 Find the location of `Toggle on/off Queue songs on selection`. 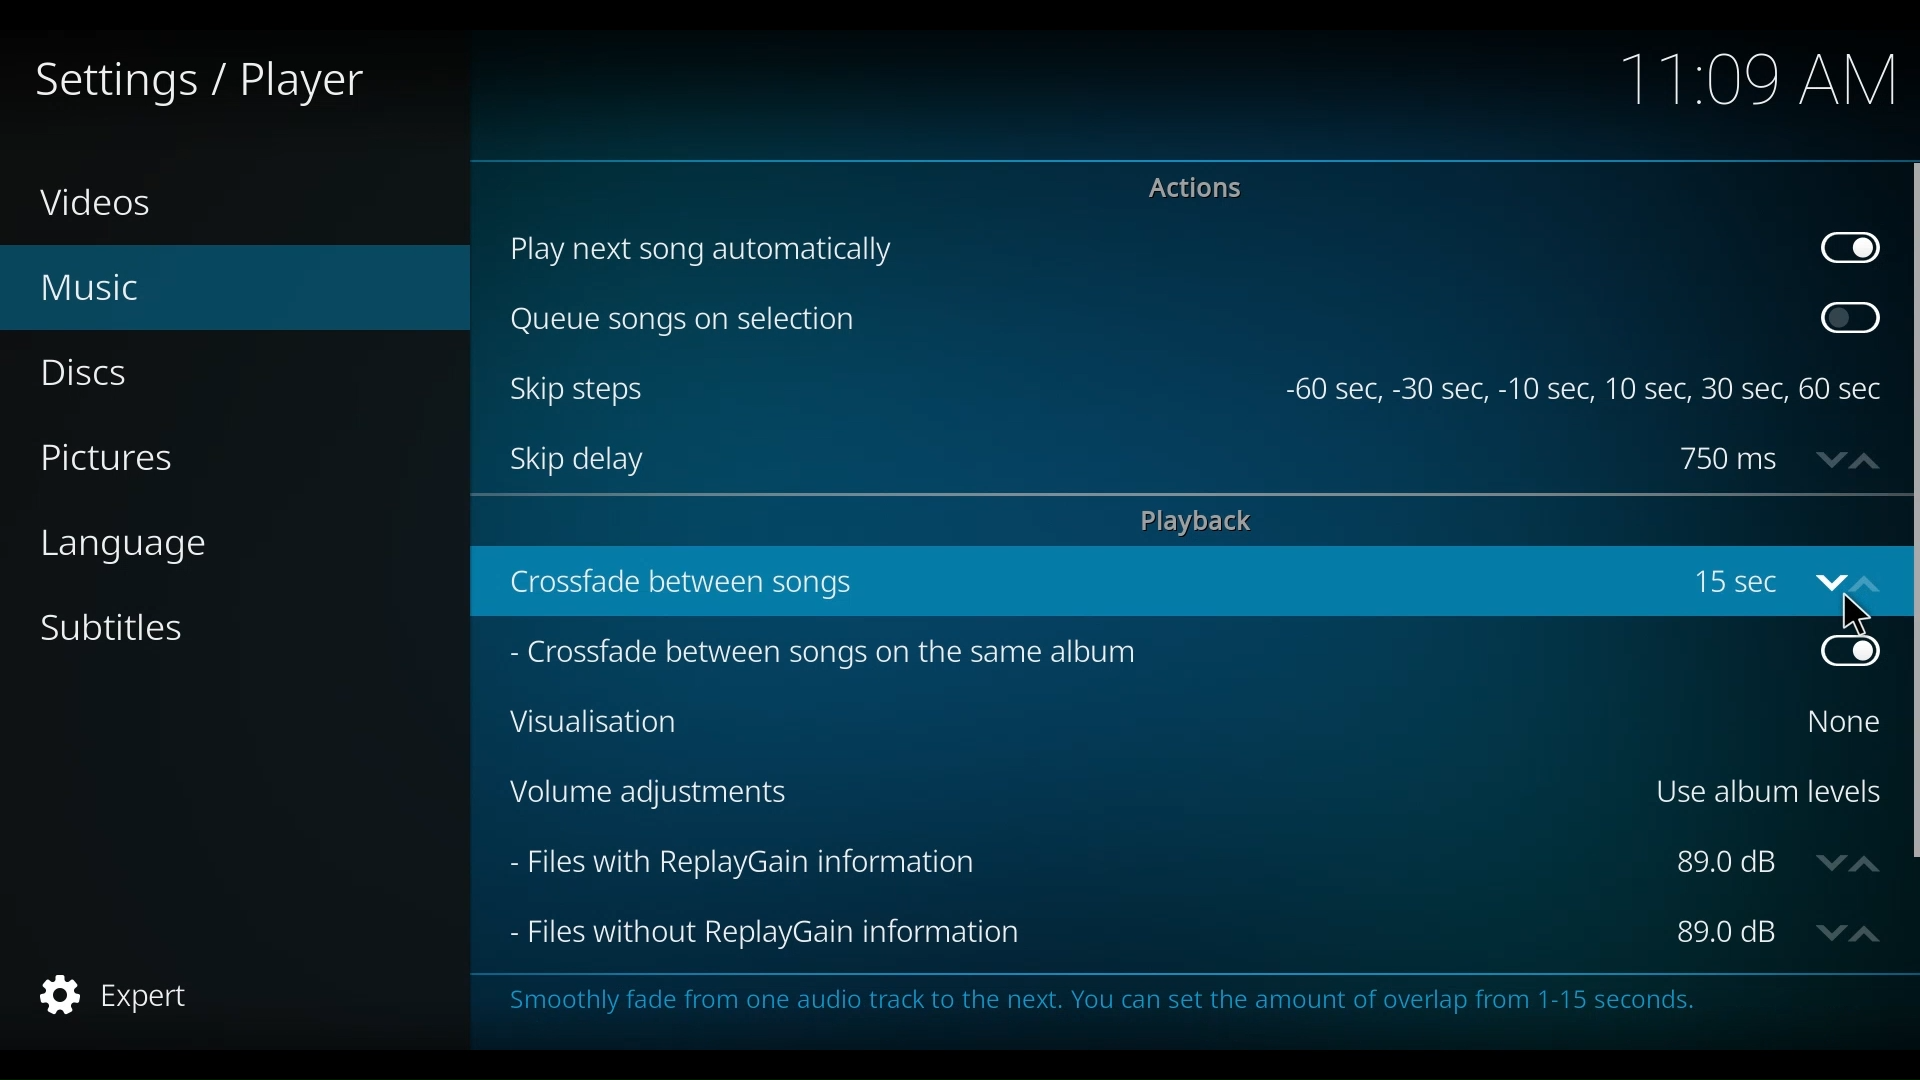

Toggle on/off Queue songs on selection is located at coordinates (1846, 319).